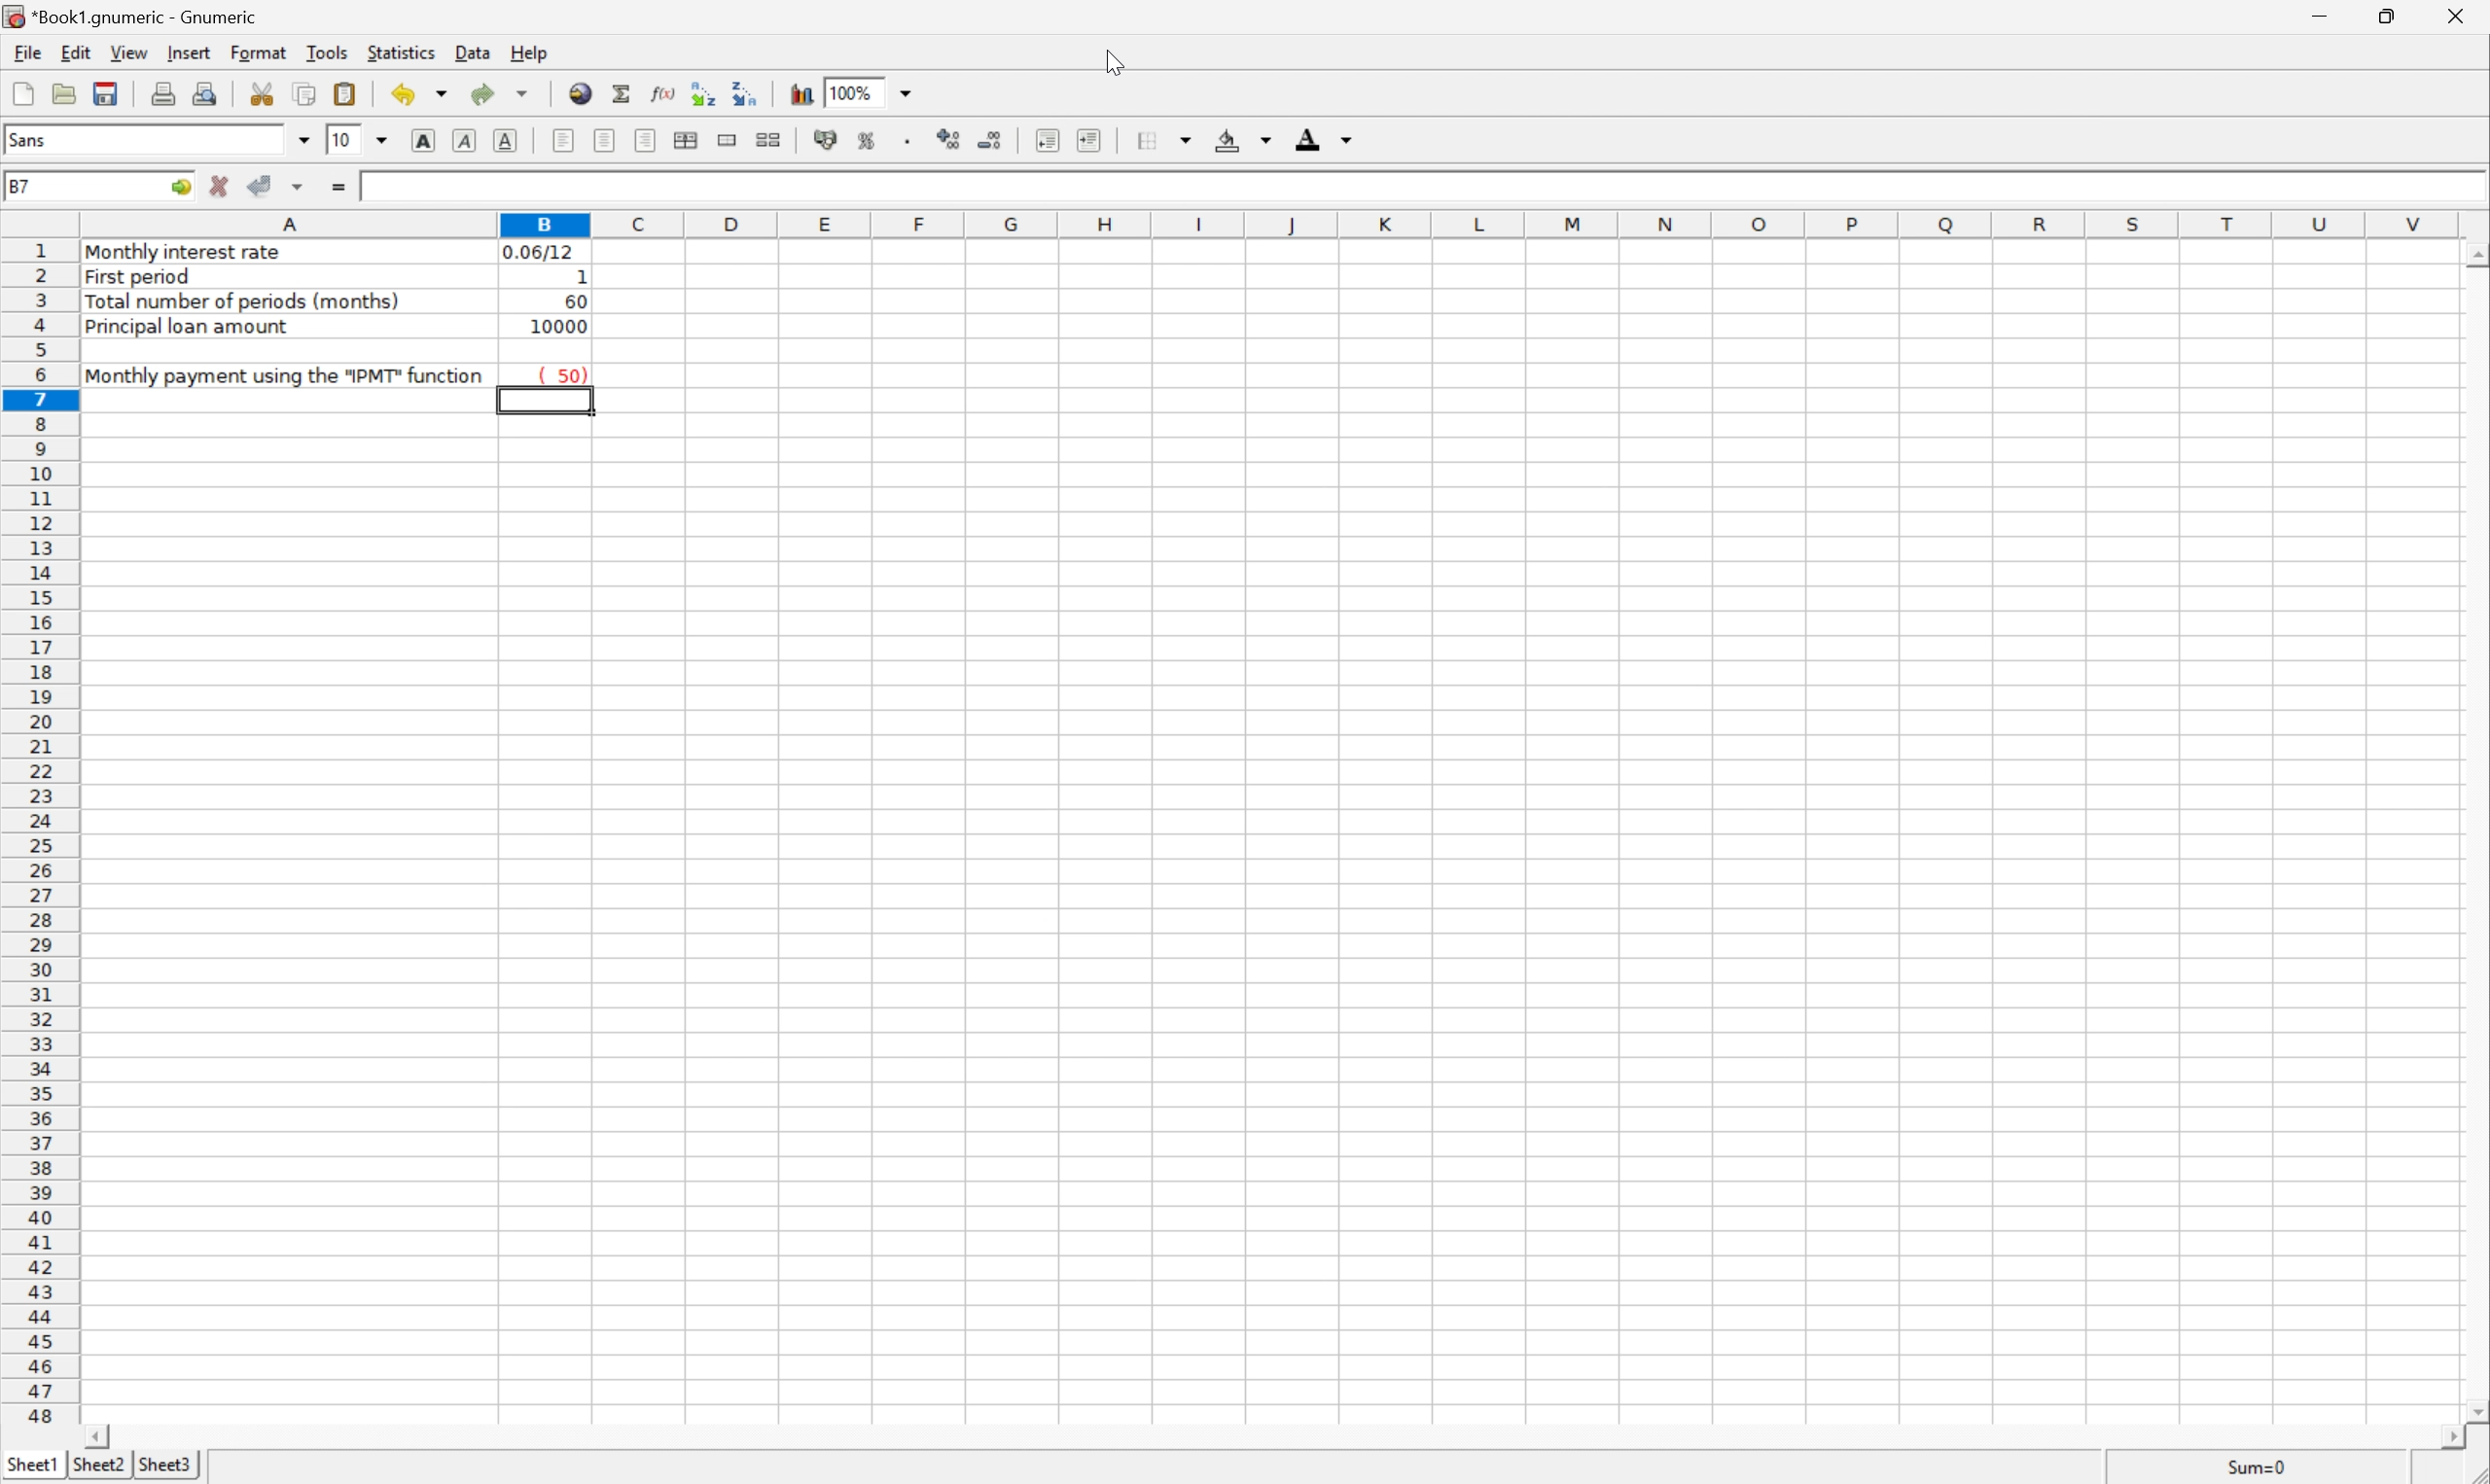 This screenshot has height=1484, width=2490. What do you see at coordinates (909, 92) in the screenshot?
I see `Drop Down` at bounding box center [909, 92].